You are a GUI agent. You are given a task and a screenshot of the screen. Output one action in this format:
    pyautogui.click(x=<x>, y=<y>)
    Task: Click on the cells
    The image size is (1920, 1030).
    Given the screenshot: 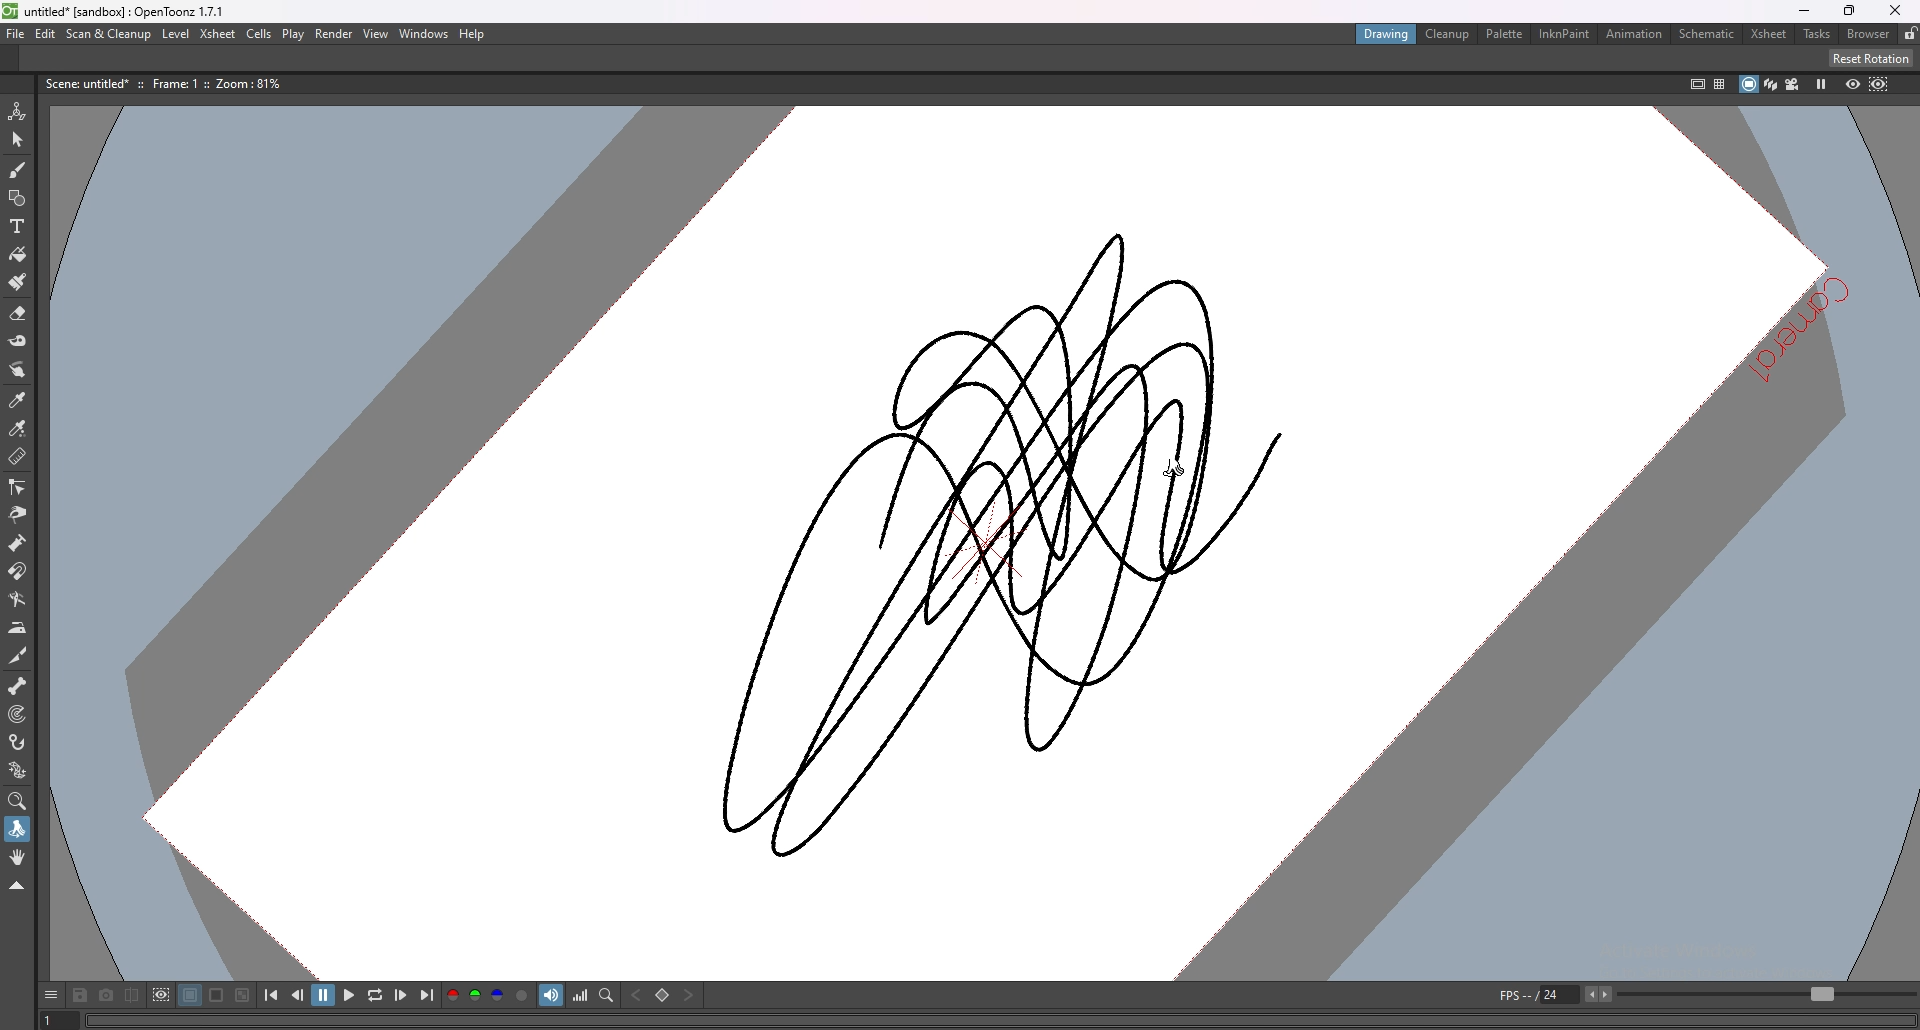 What is the action you would take?
    pyautogui.click(x=260, y=33)
    